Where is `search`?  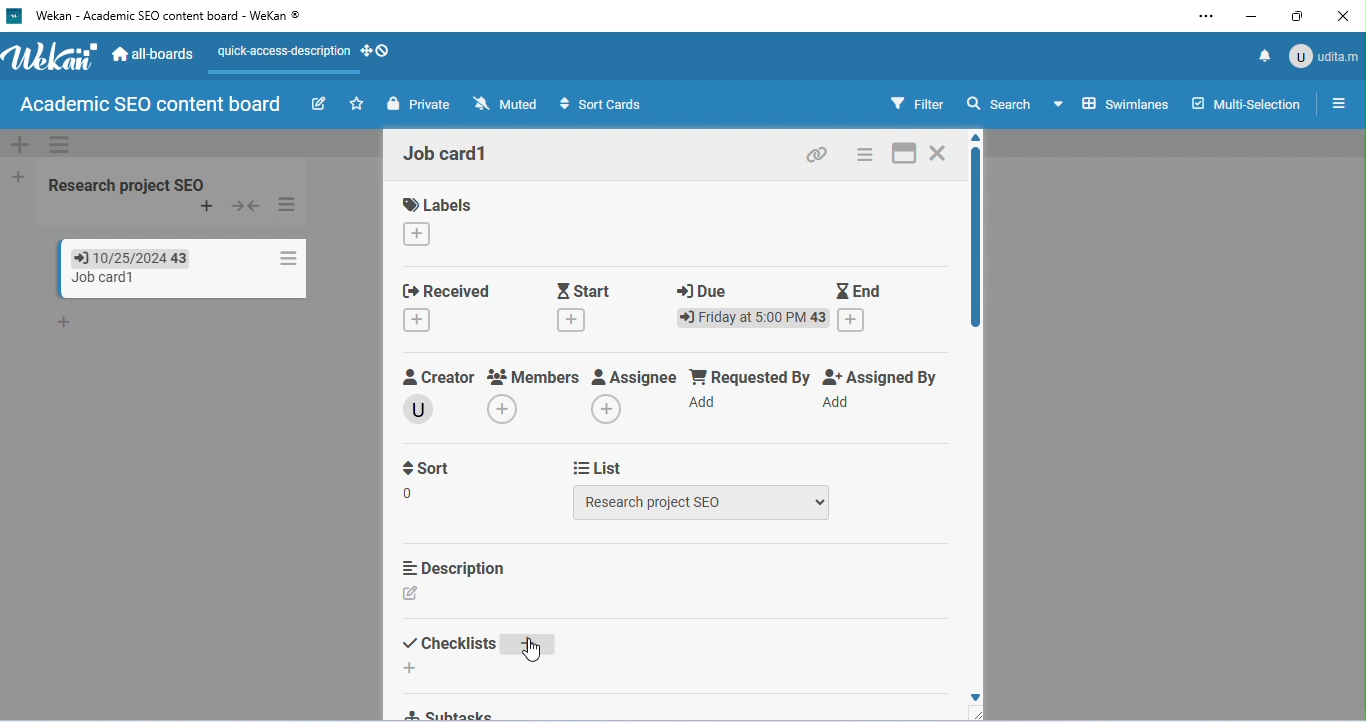 search is located at coordinates (1001, 105).